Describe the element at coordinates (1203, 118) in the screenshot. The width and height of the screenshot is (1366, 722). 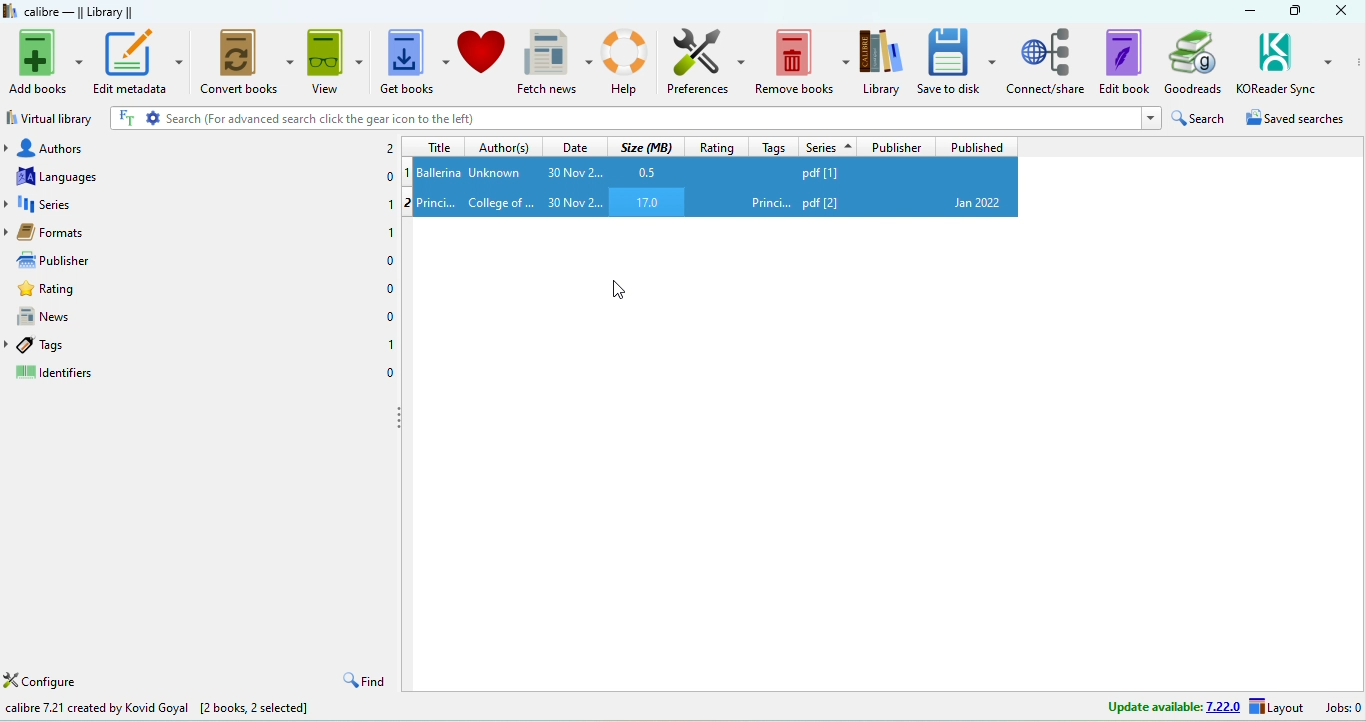
I see `search` at that location.